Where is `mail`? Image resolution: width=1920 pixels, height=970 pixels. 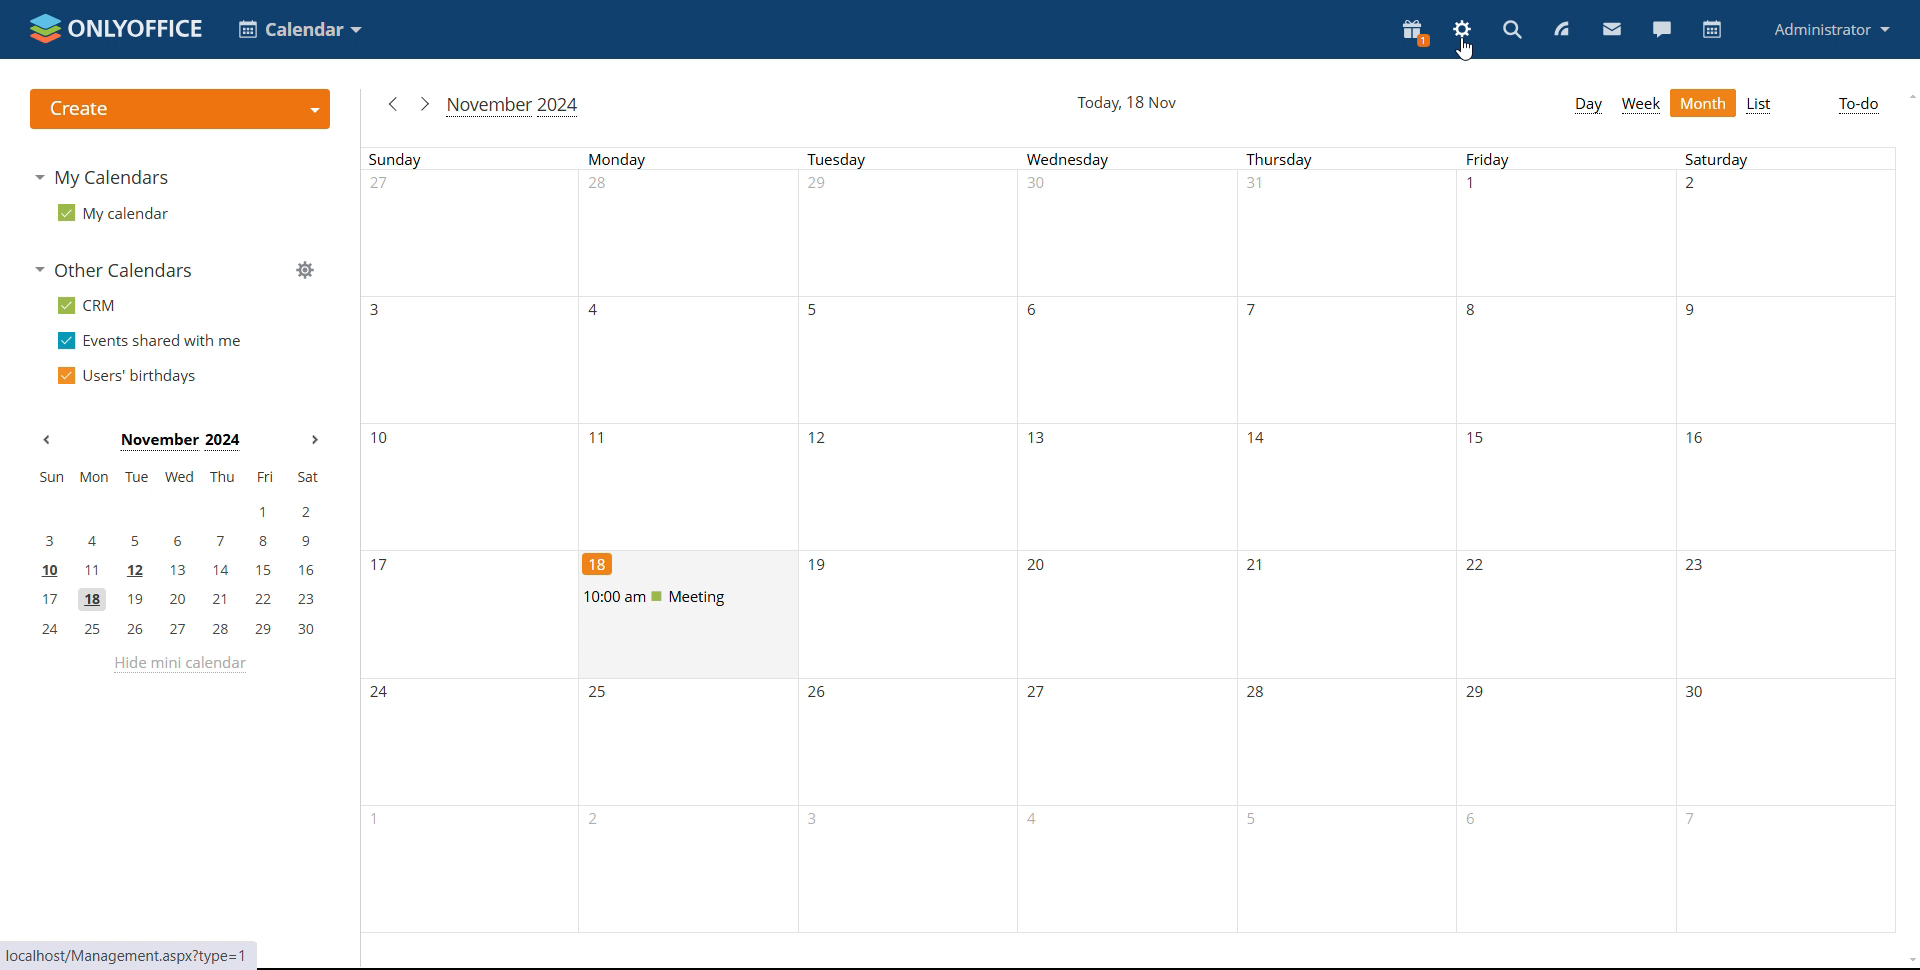
mail is located at coordinates (1612, 29).